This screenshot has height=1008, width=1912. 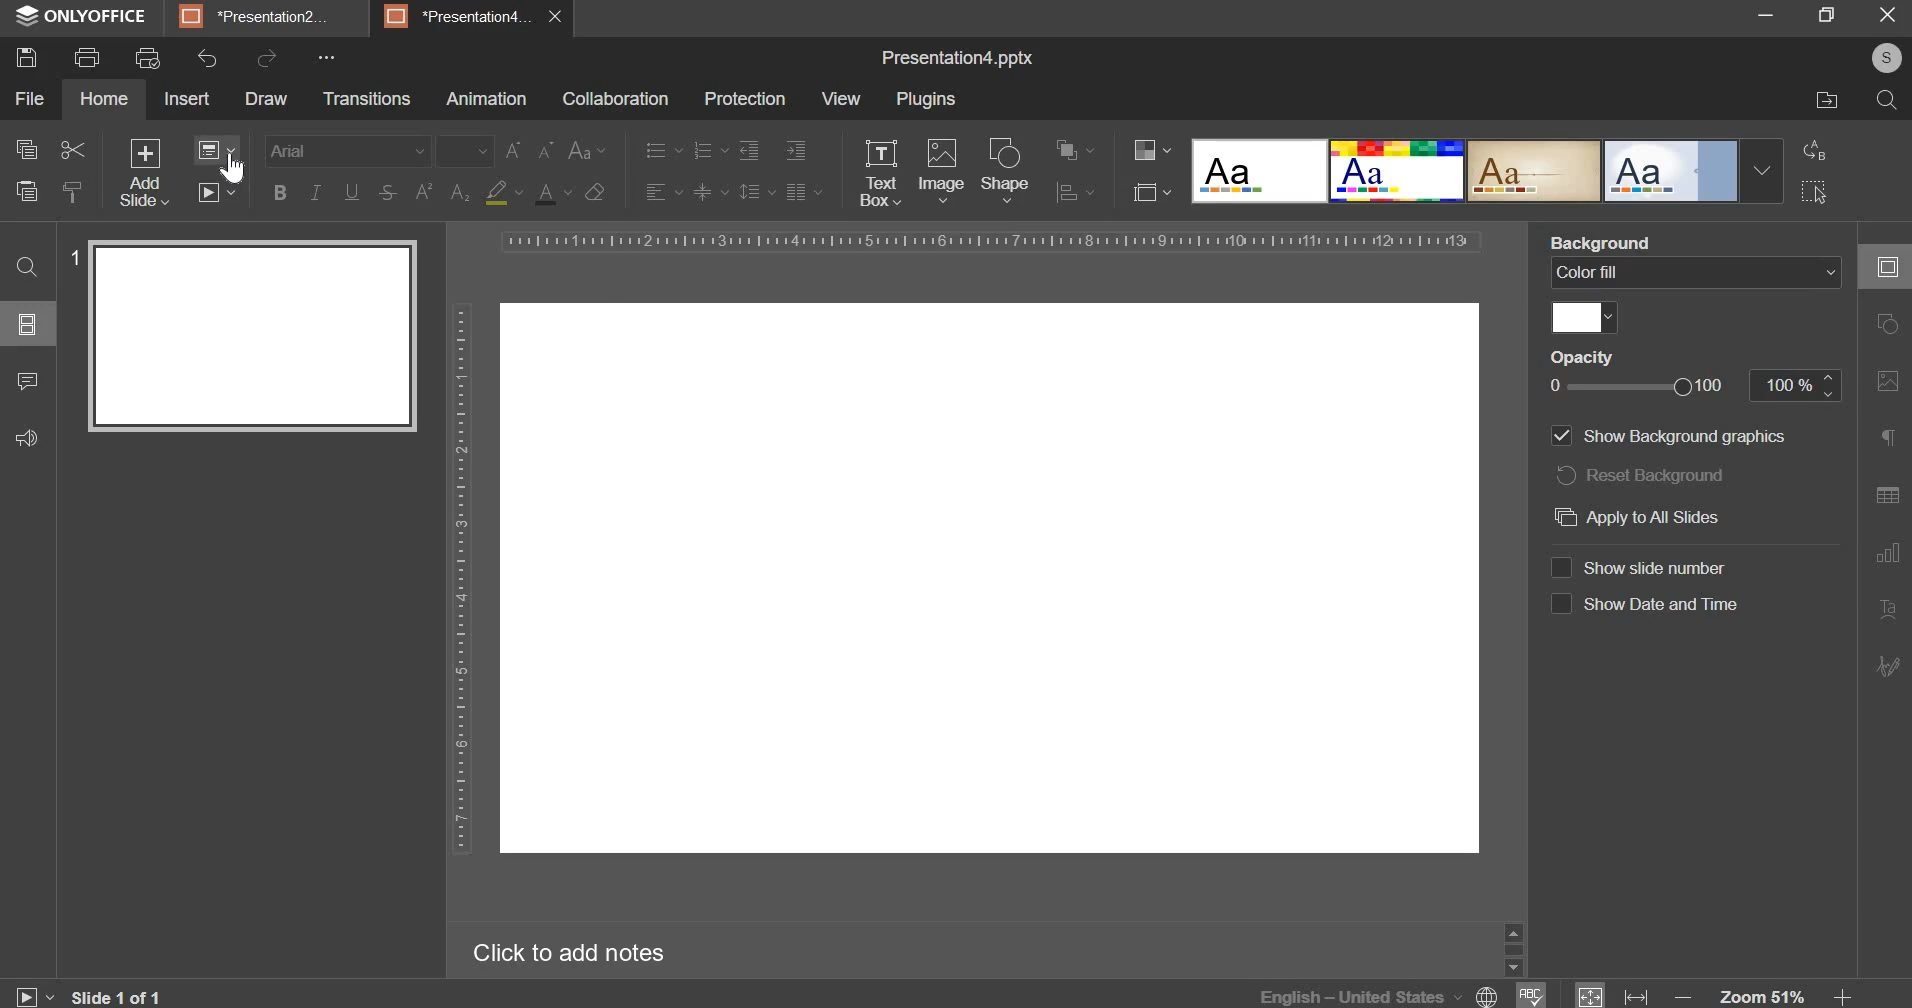 I want to click on minimize, so click(x=1767, y=17).